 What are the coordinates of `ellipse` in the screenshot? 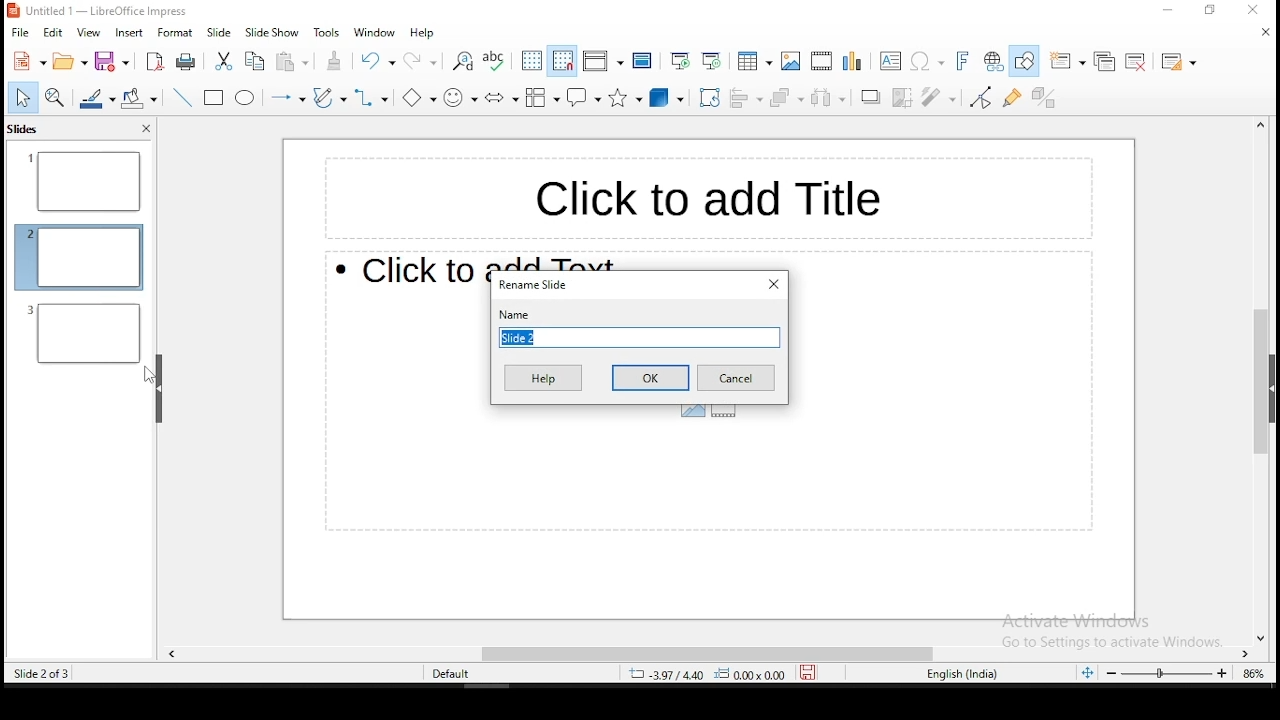 It's located at (245, 100).